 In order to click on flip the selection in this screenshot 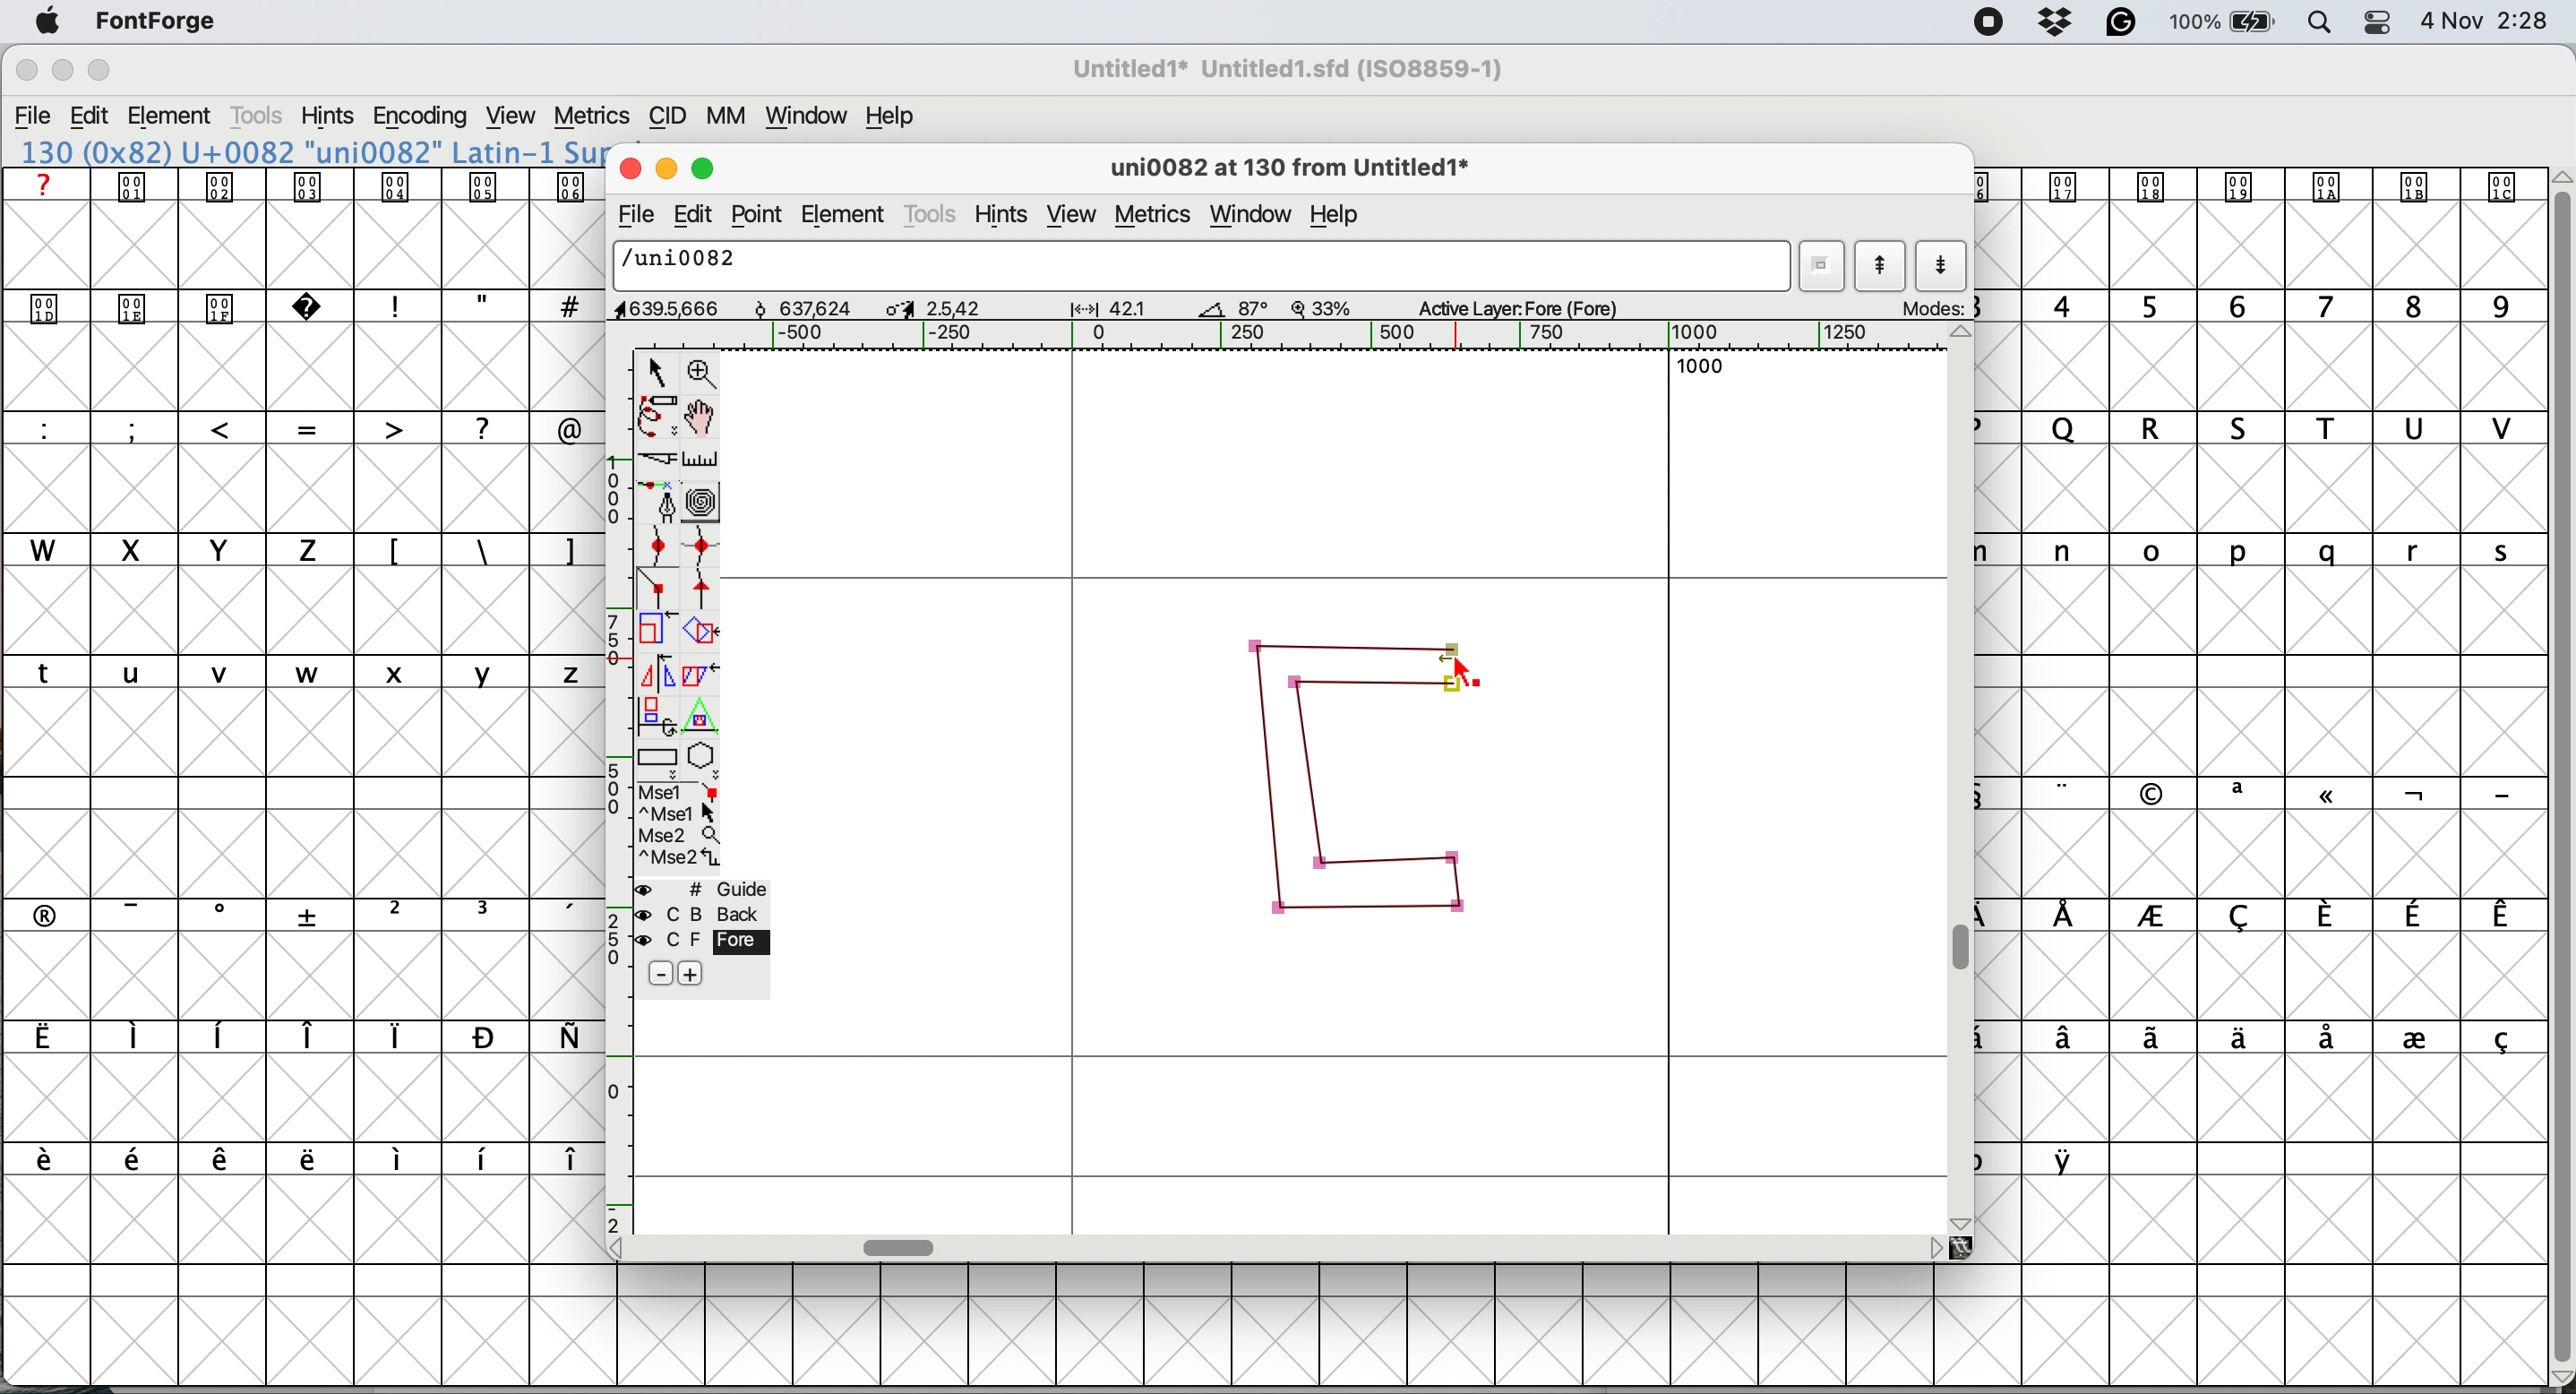, I will do `click(654, 674)`.